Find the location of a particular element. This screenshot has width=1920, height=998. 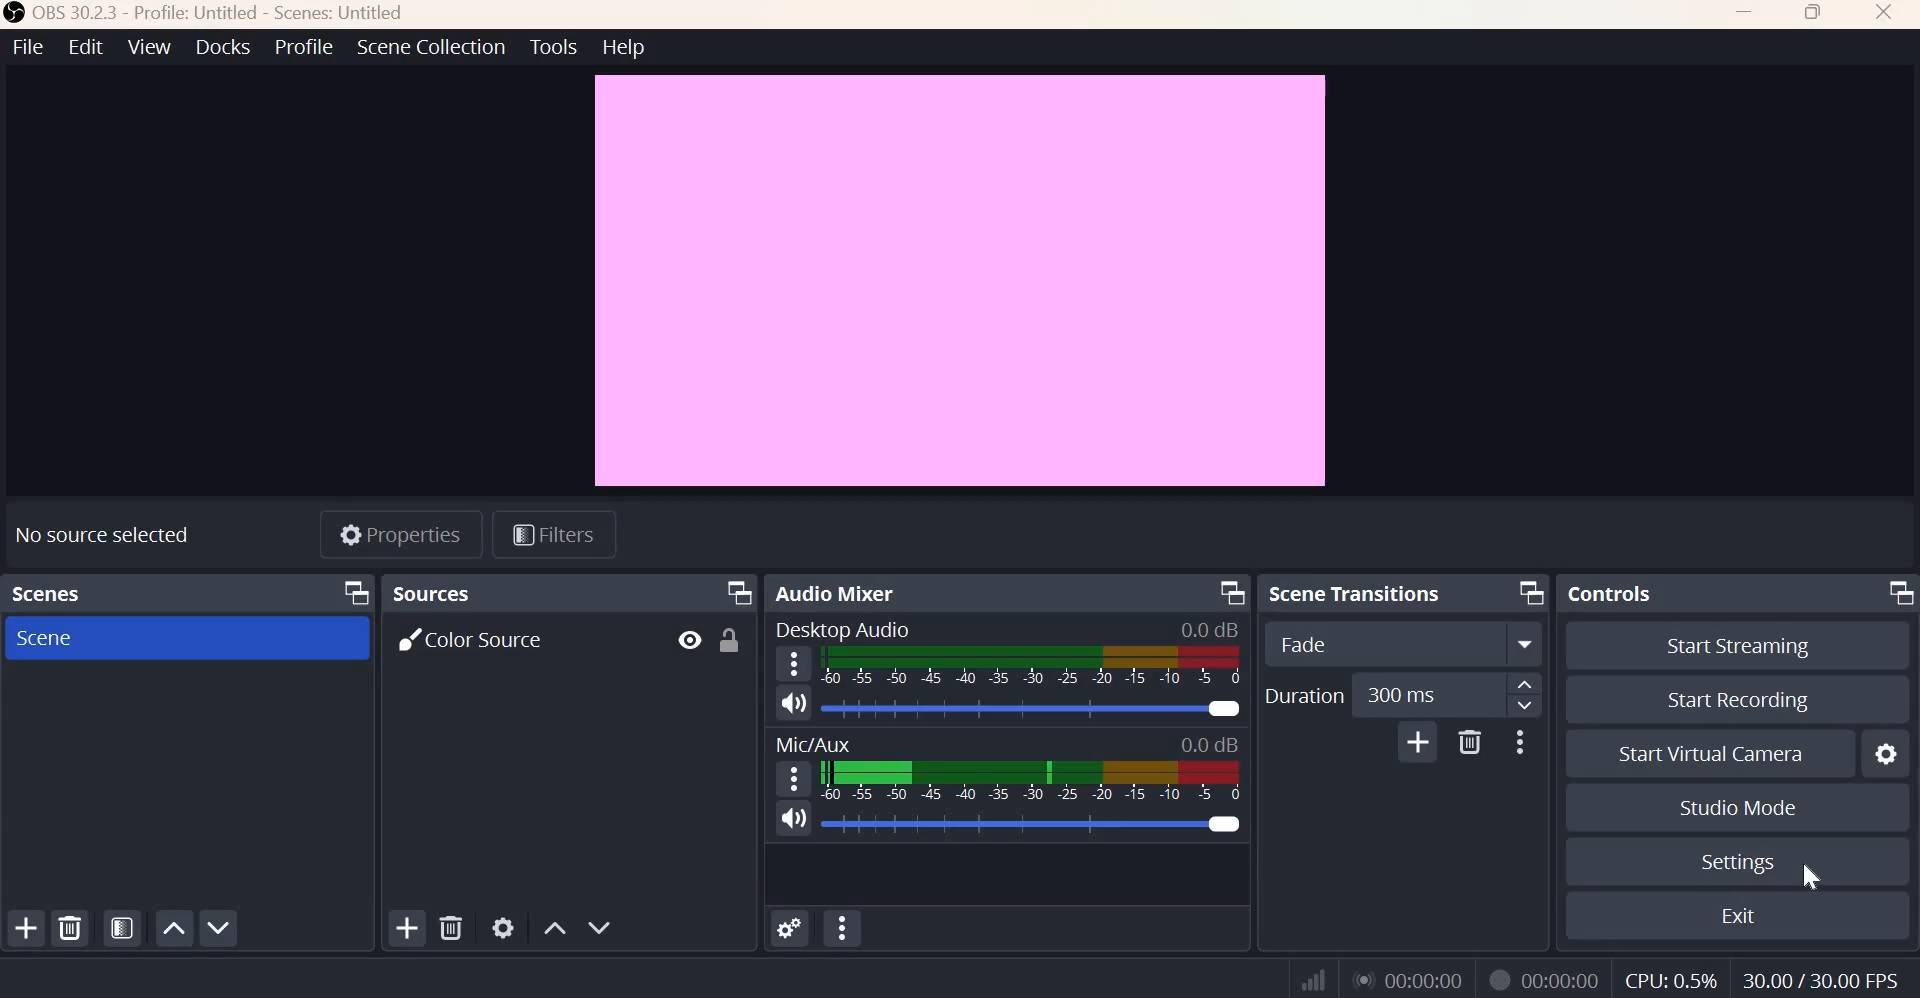

Audio Level Indicator is located at coordinates (1209, 742).